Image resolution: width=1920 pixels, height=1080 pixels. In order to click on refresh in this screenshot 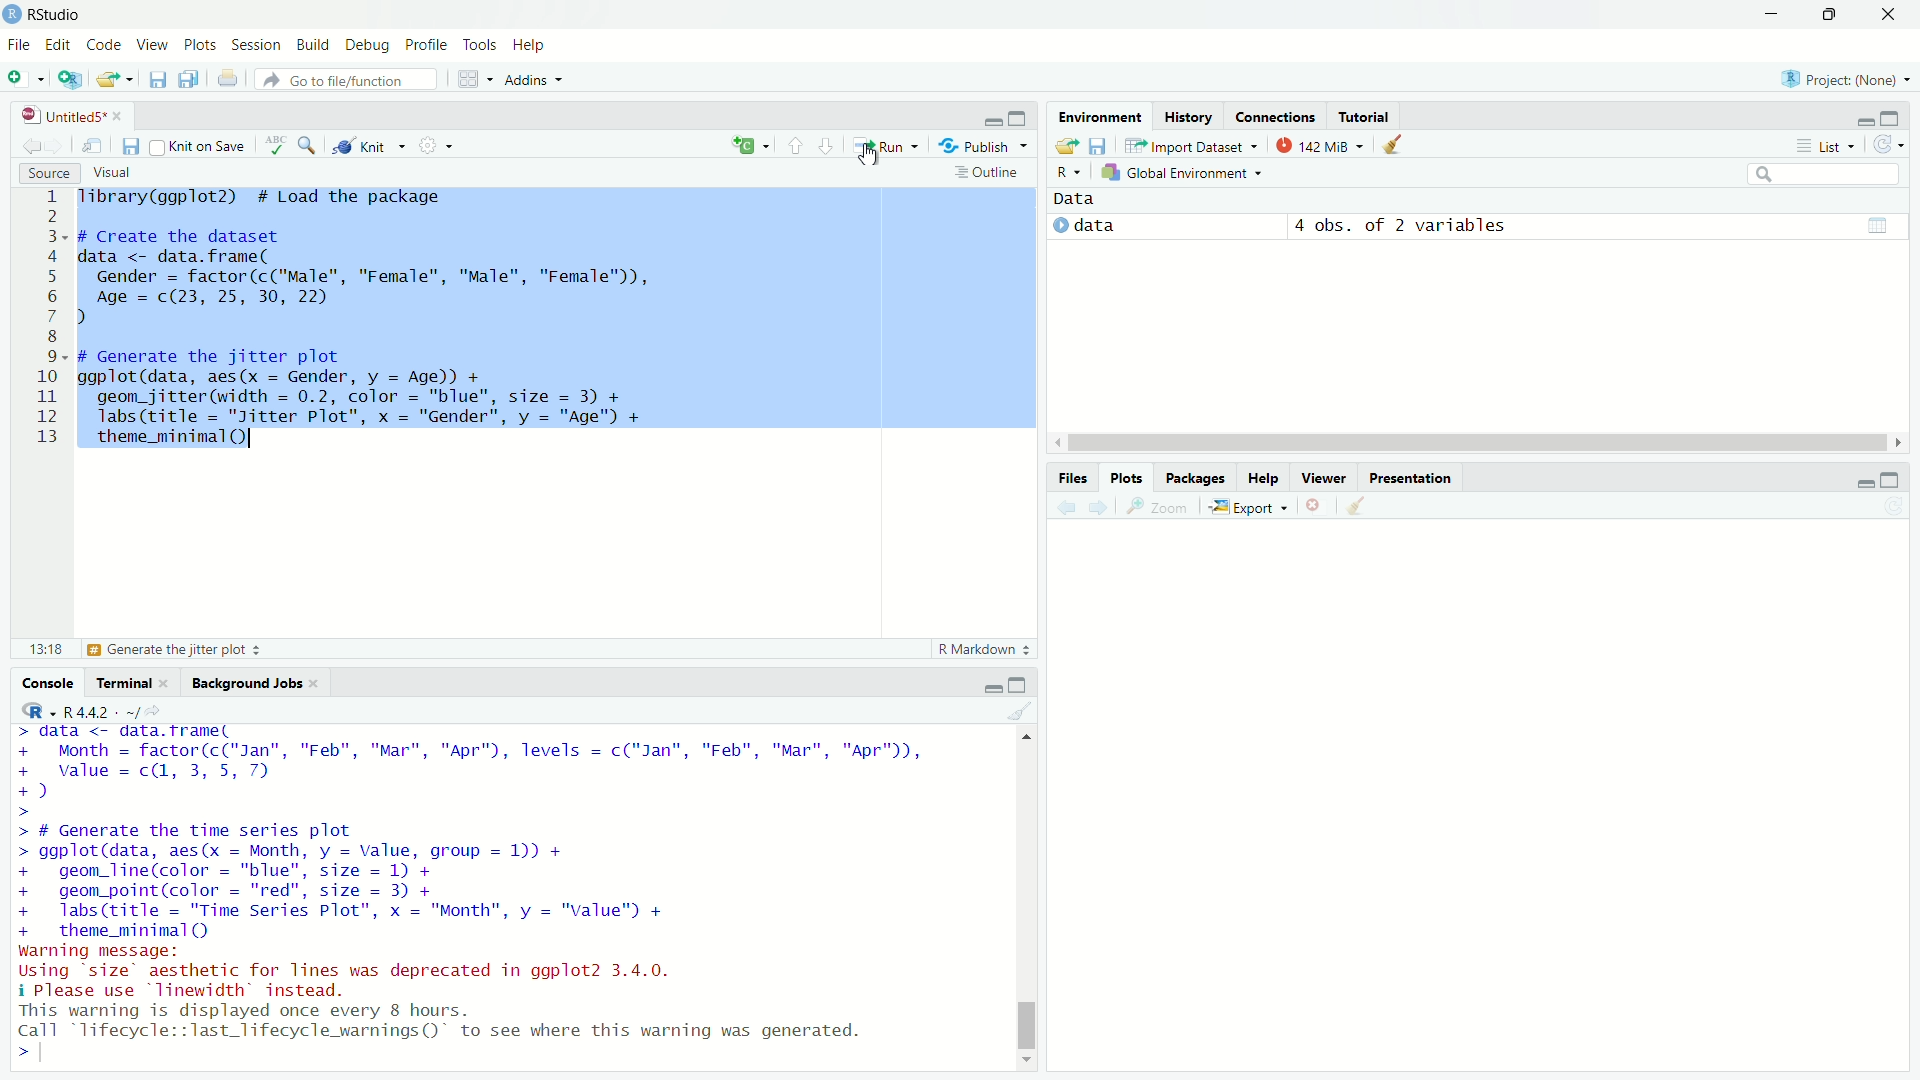, I will do `click(1895, 145)`.